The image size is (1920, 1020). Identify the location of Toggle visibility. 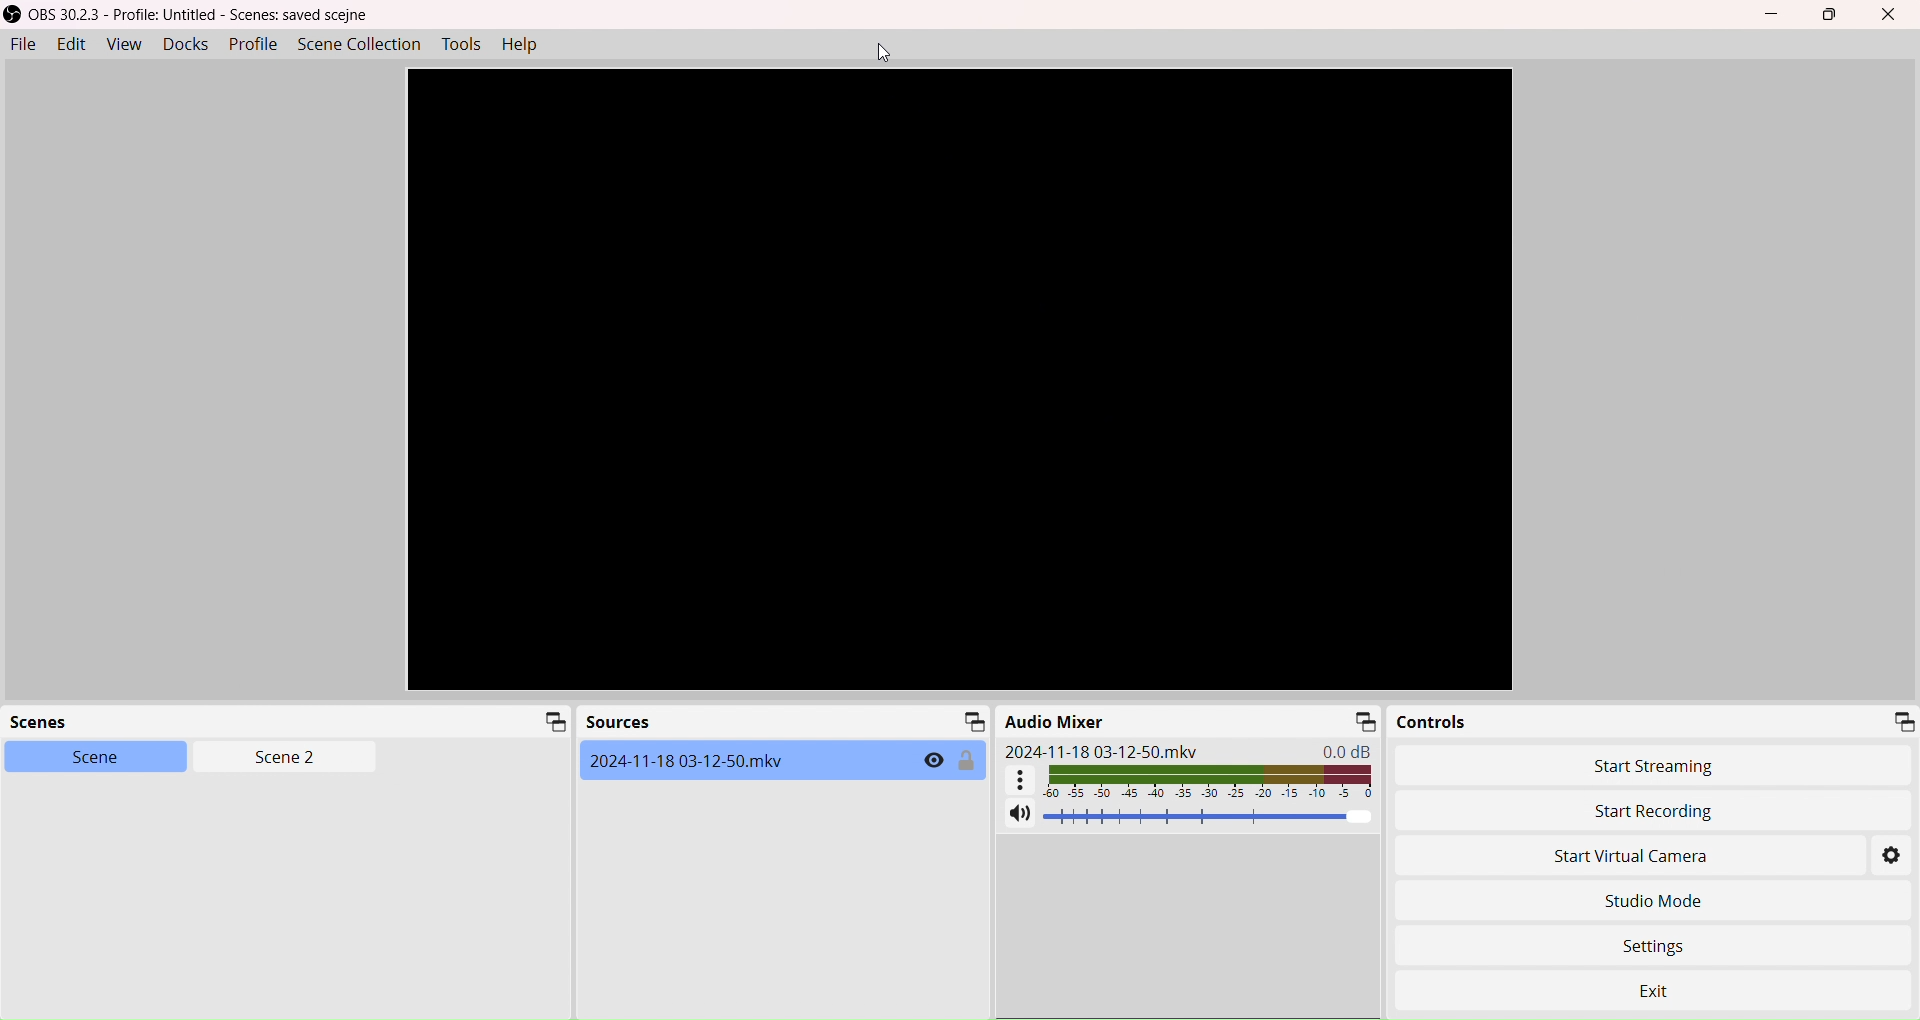
(933, 761).